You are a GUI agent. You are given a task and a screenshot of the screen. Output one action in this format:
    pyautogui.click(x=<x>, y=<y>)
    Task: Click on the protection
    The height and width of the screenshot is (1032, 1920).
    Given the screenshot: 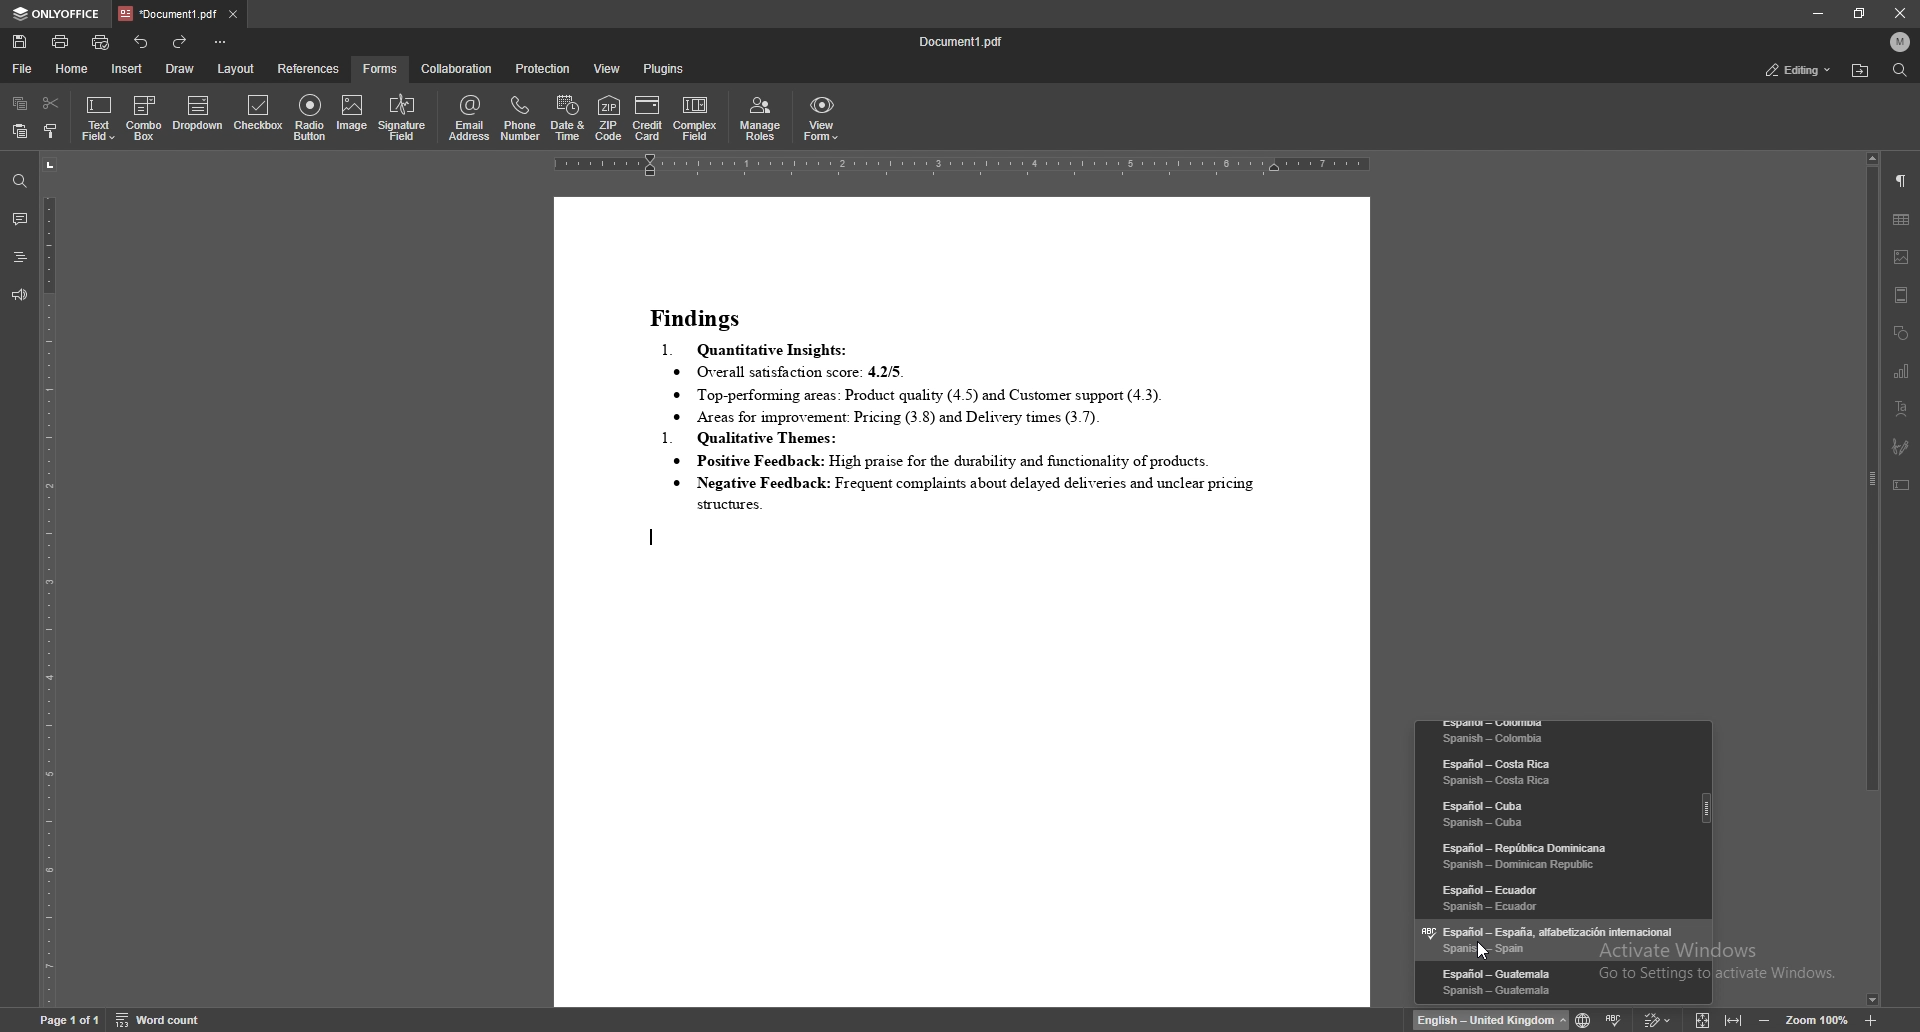 What is the action you would take?
    pyautogui.click(x=542, y=69)
    